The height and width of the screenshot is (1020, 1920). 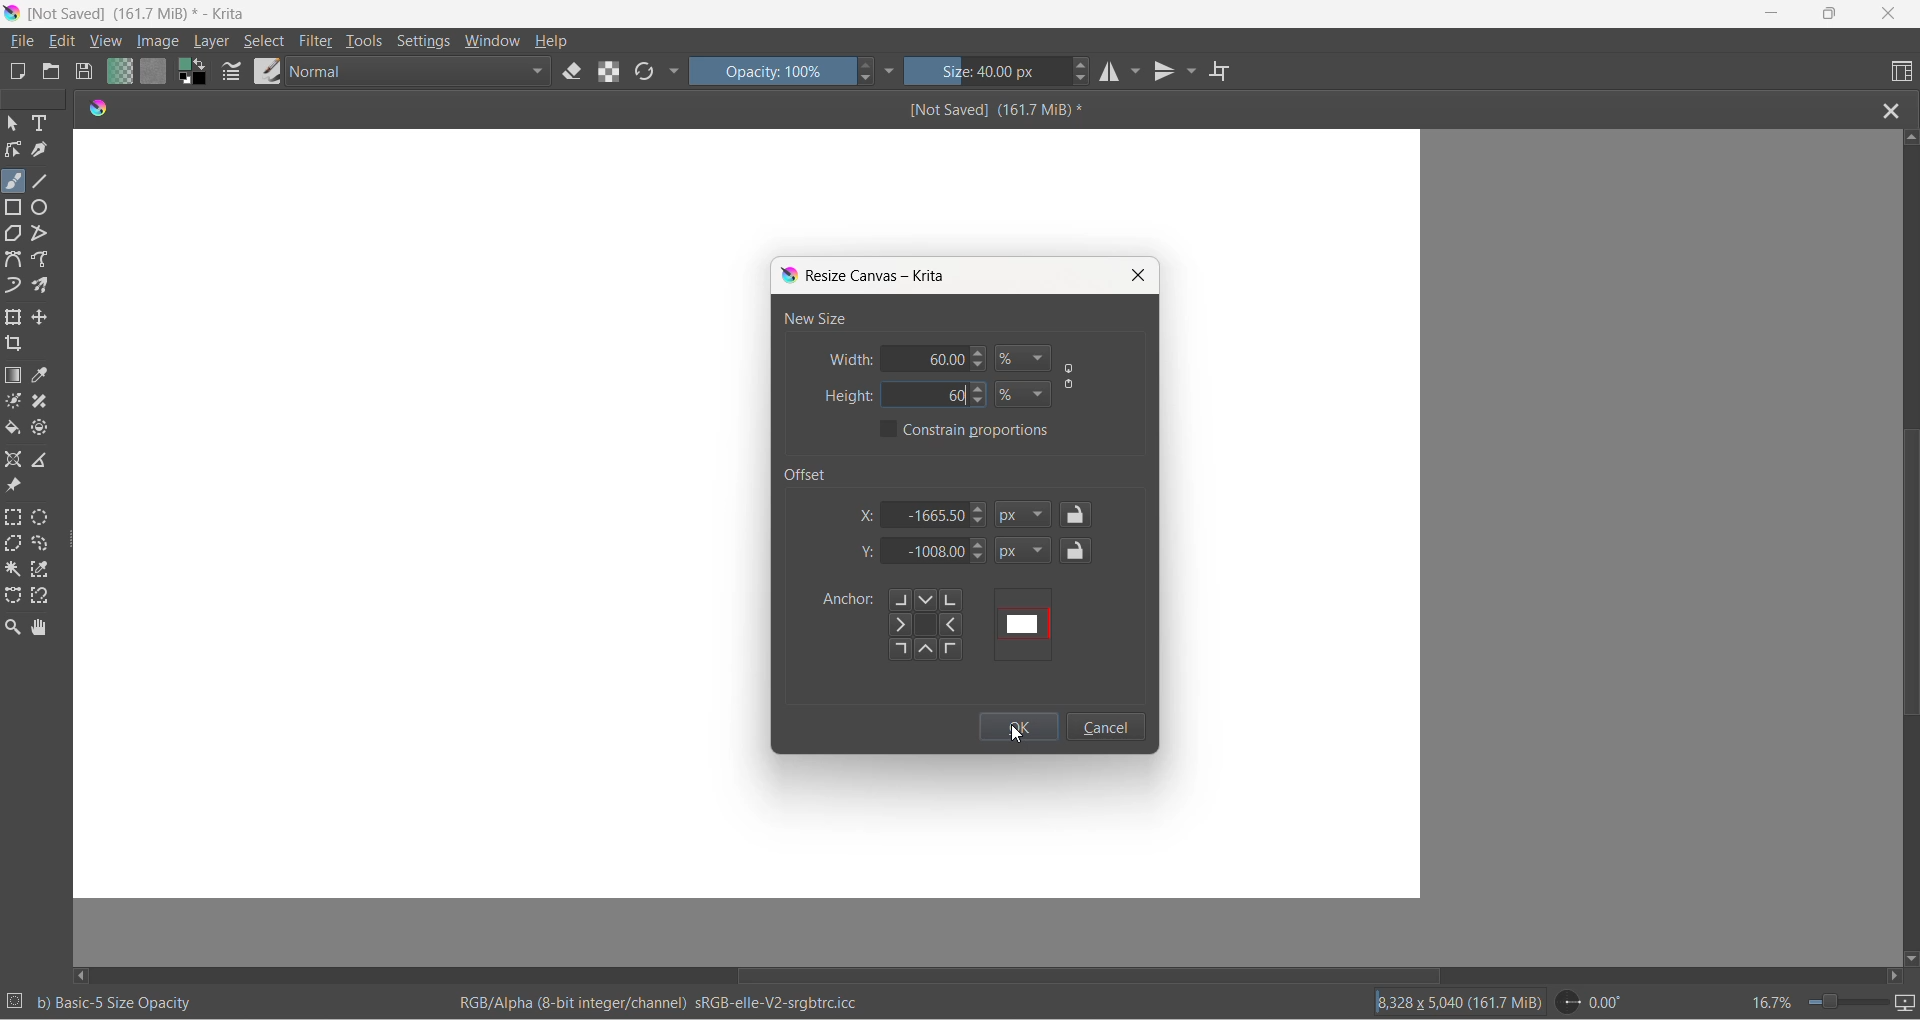 What do you see at coordinates (1088, 79) in the screenshot?
I see `decrement size` at bounding box center [1088, 79].